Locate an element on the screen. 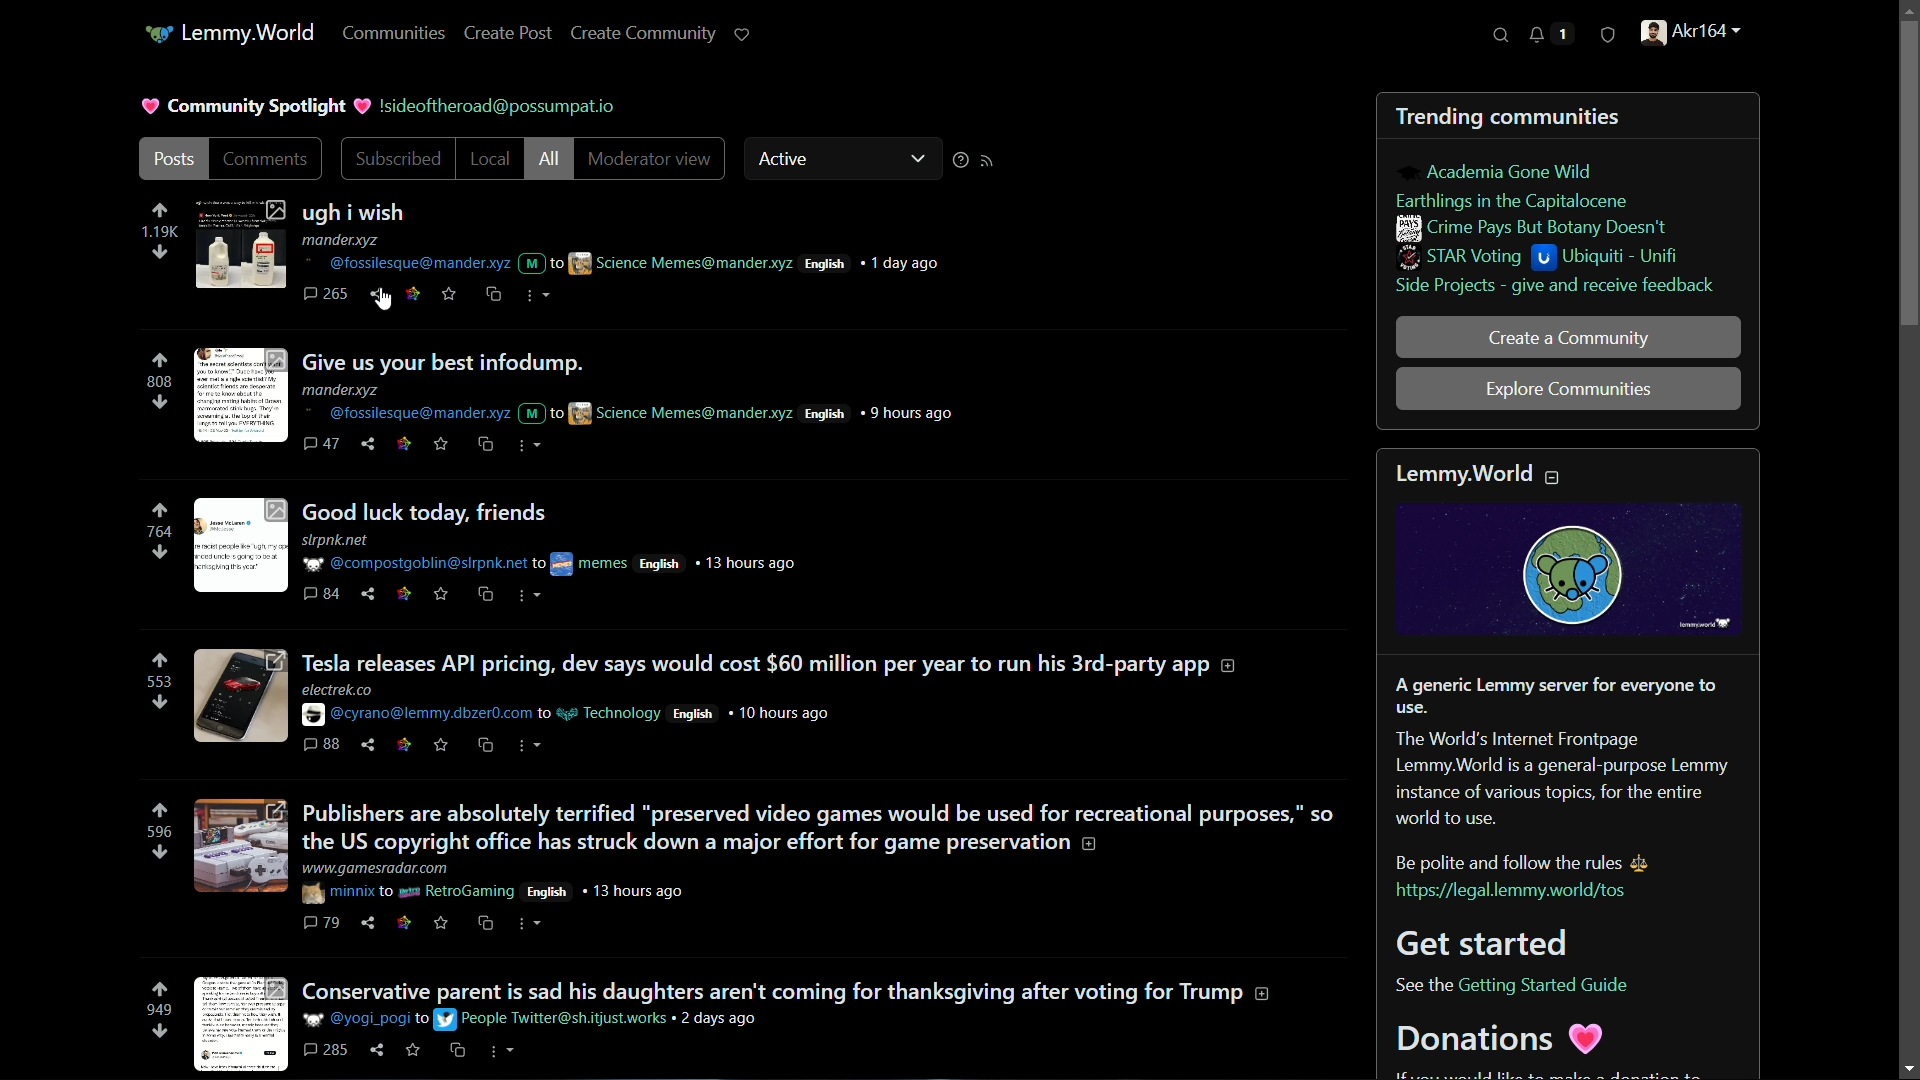 This screenshot has width=1920, height=1080. security is located at coordinates (1607, 39).